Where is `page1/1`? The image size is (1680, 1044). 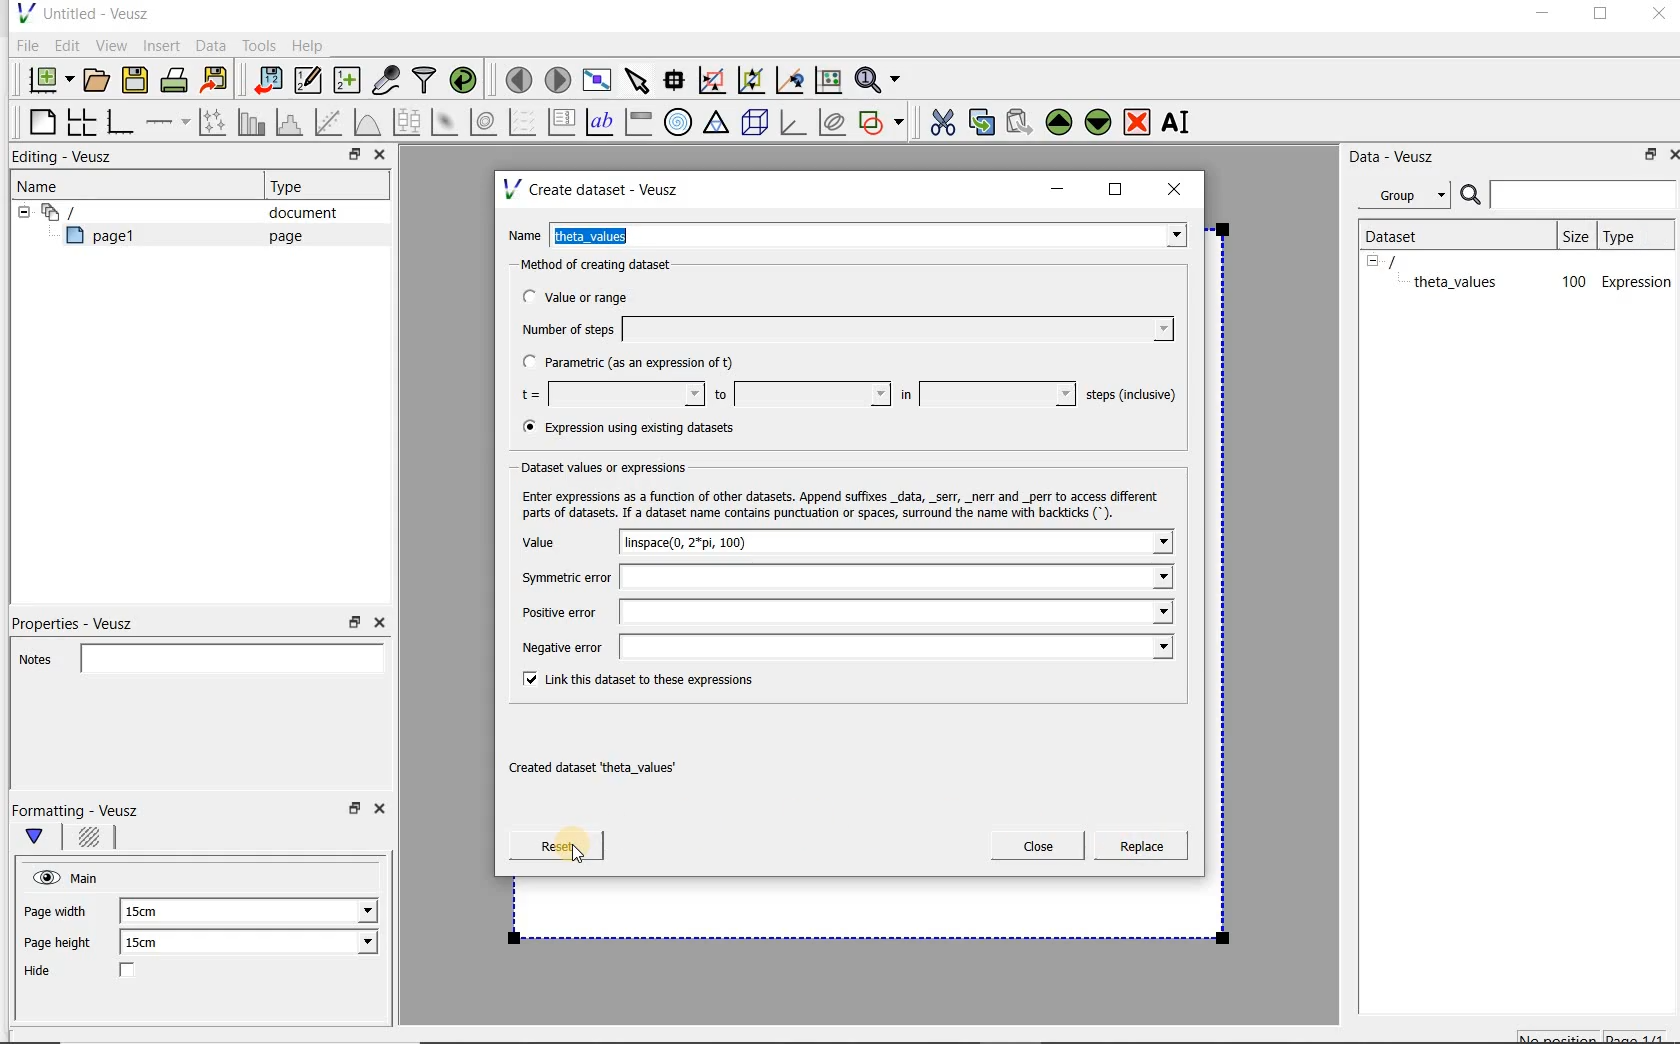
page1/1 is located at coordinates (1643, 1036).